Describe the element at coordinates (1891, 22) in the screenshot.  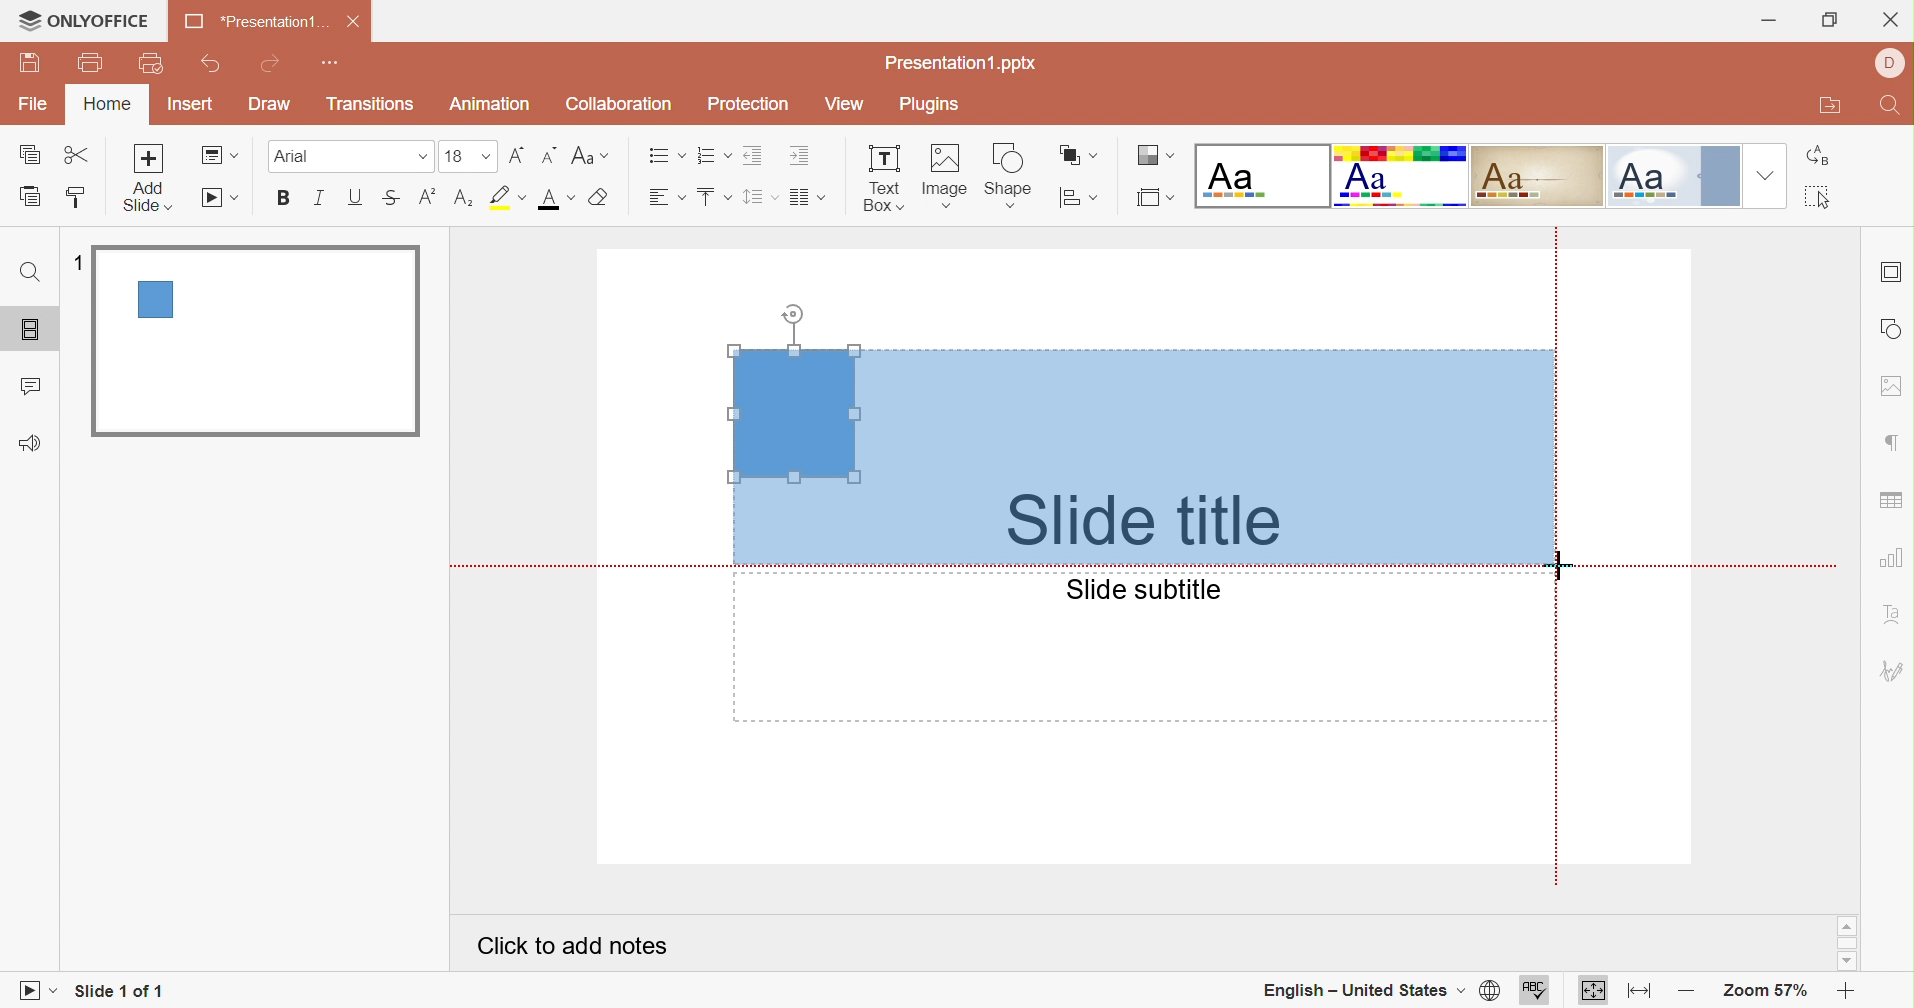
I see `Close` at that location.